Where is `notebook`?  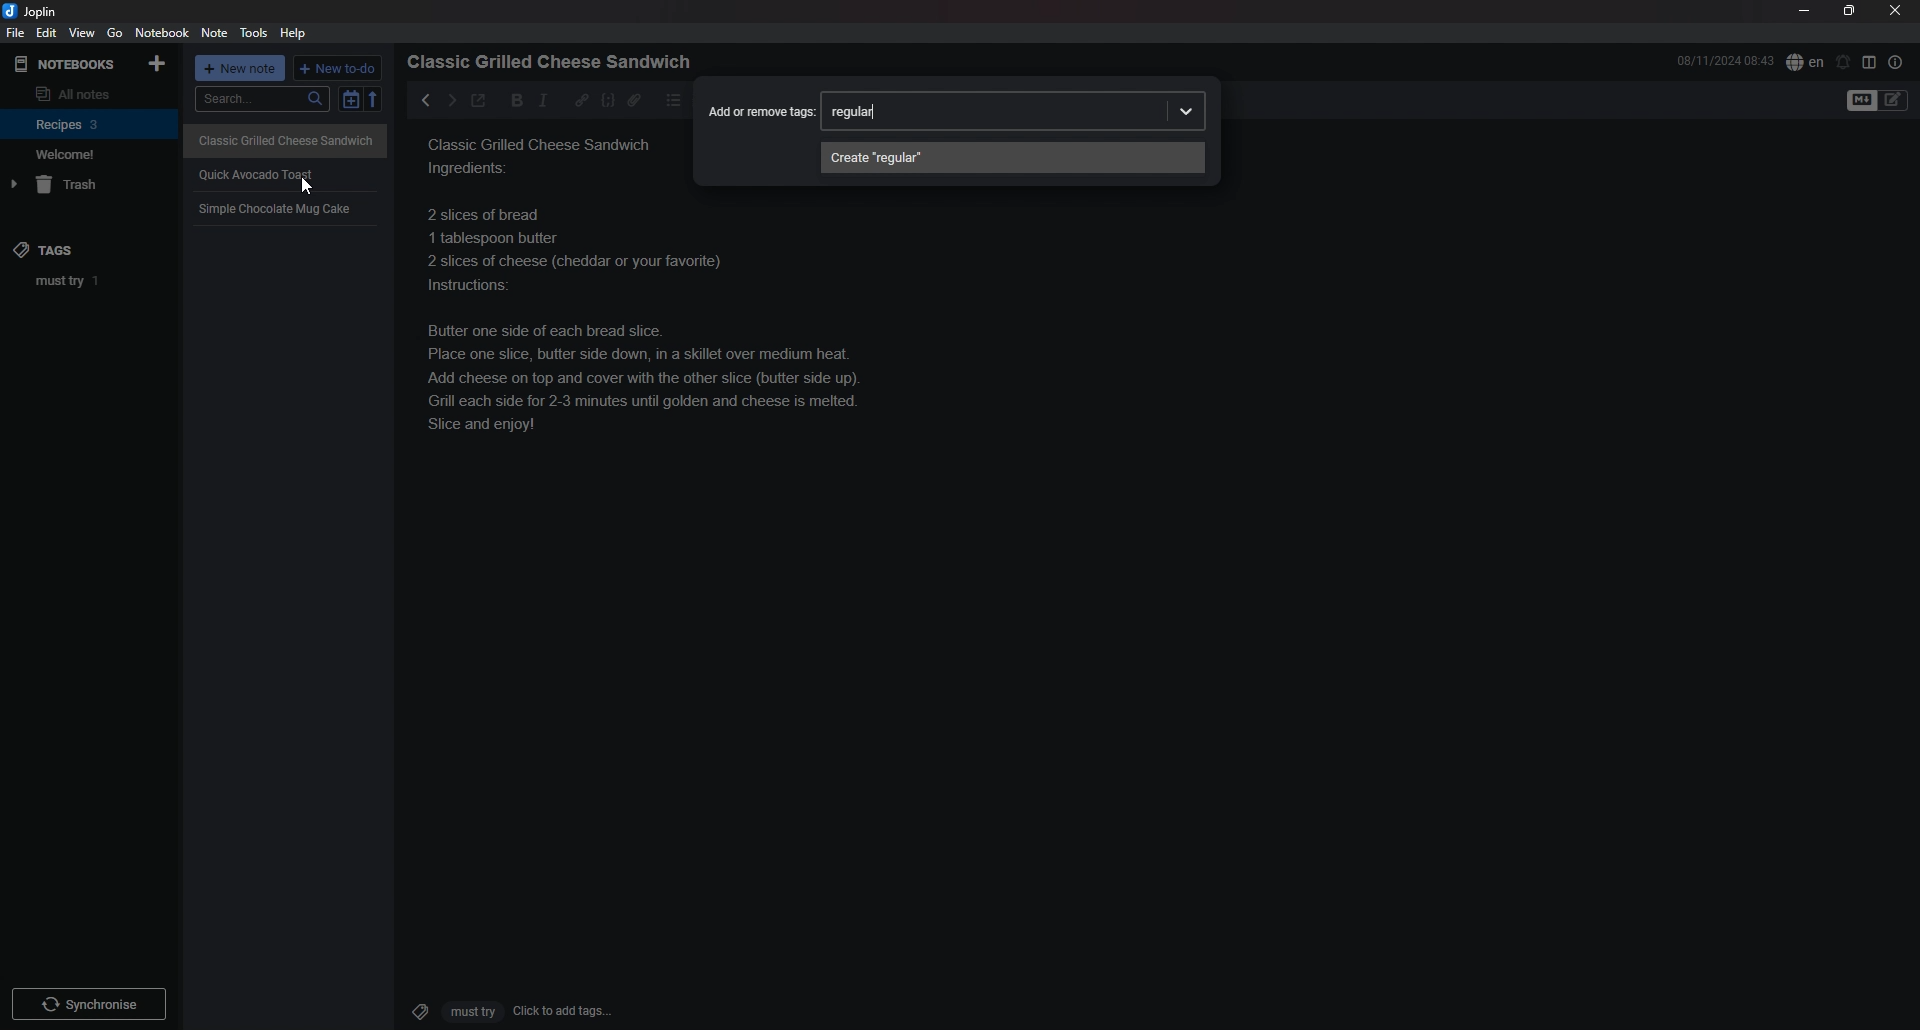 notebook is located at coordinates (90, 123).